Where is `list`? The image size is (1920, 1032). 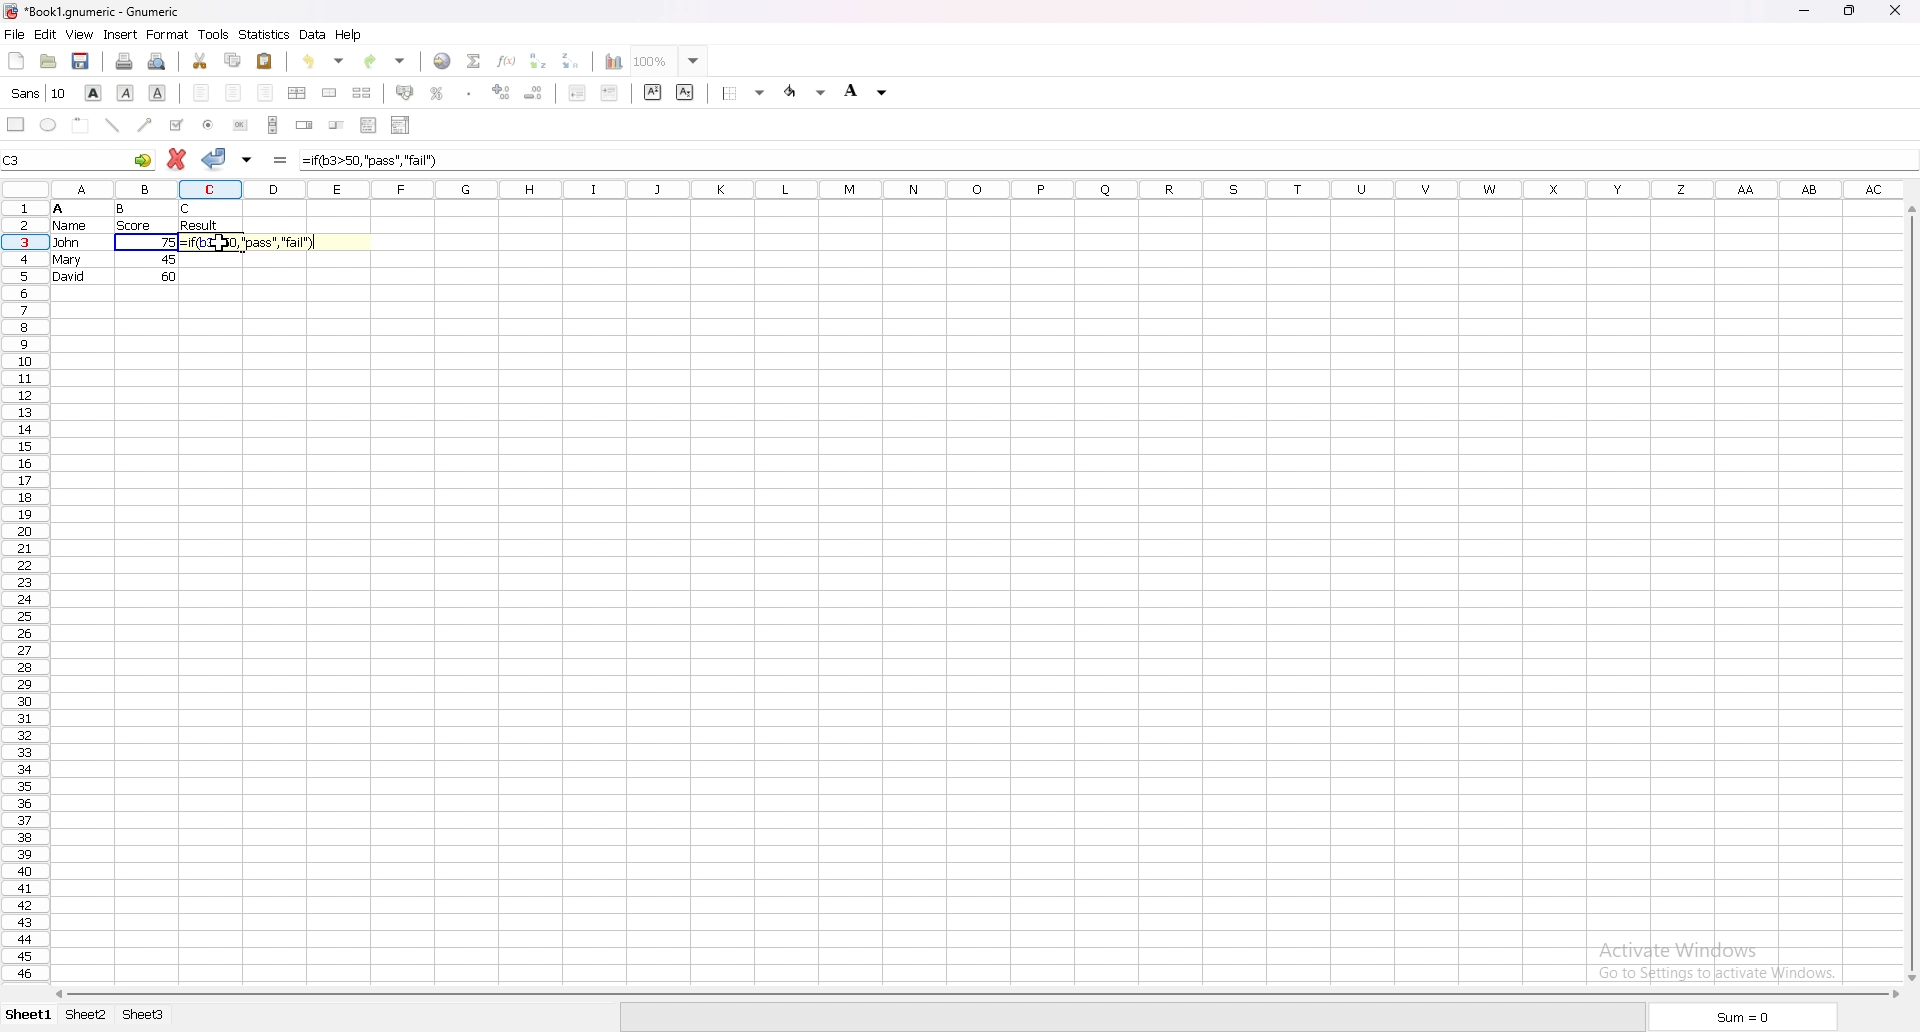
list is located at coordinates (368, 125).